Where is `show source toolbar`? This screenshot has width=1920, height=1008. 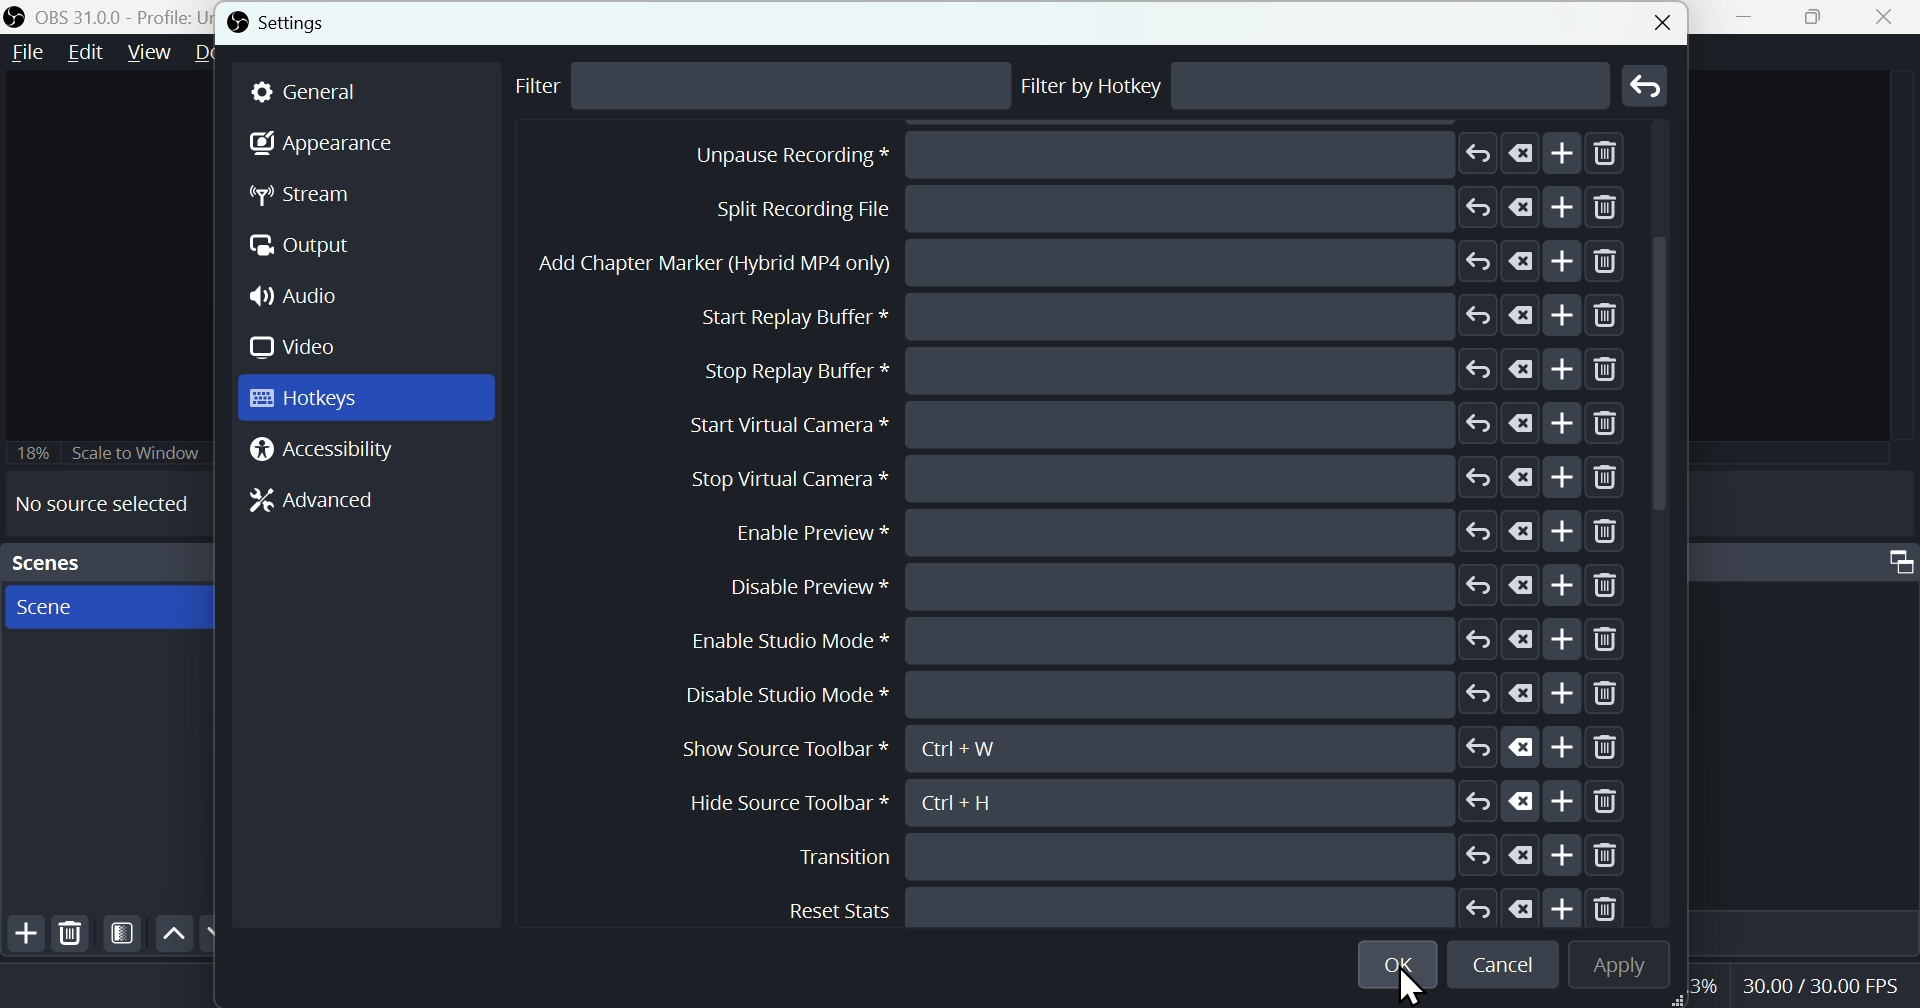 show source toolbar is located at coordinates (1147, 749).